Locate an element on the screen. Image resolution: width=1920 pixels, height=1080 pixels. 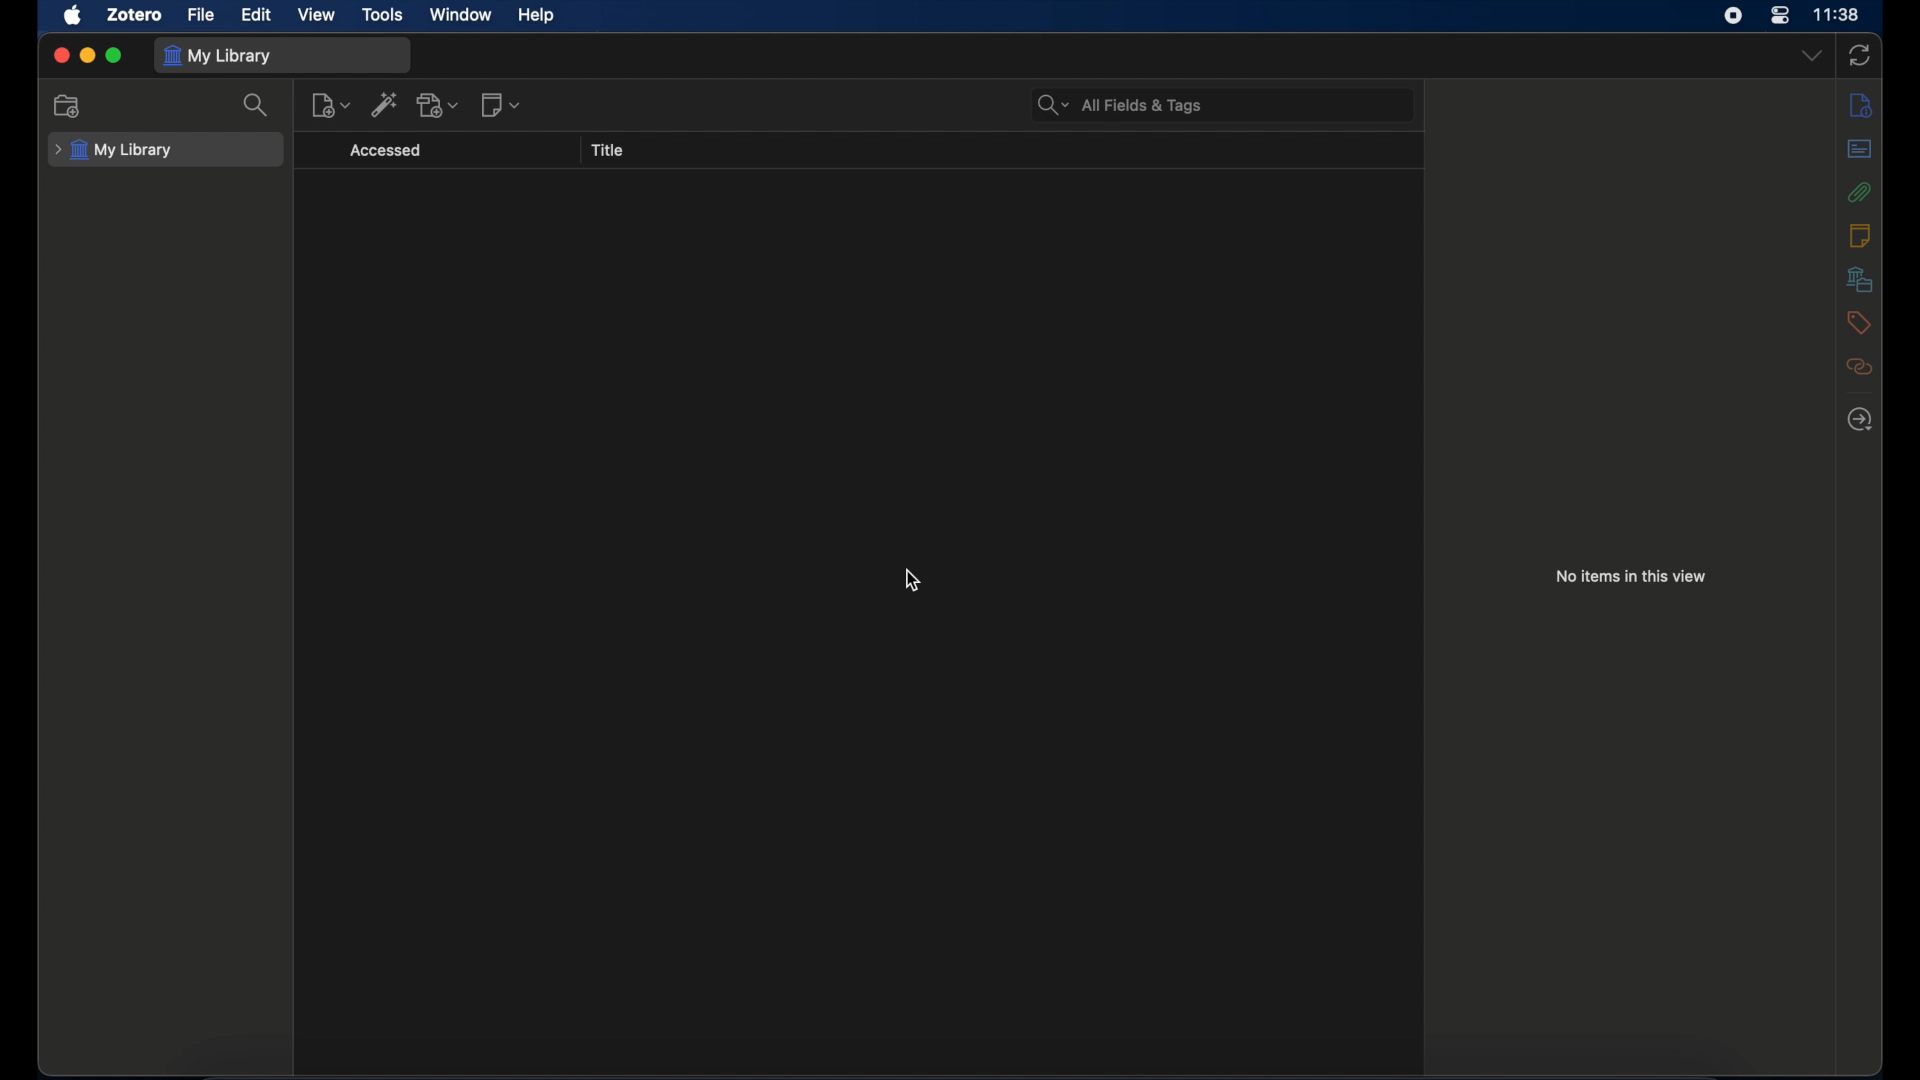
info is located at coordinates (1859, 105).